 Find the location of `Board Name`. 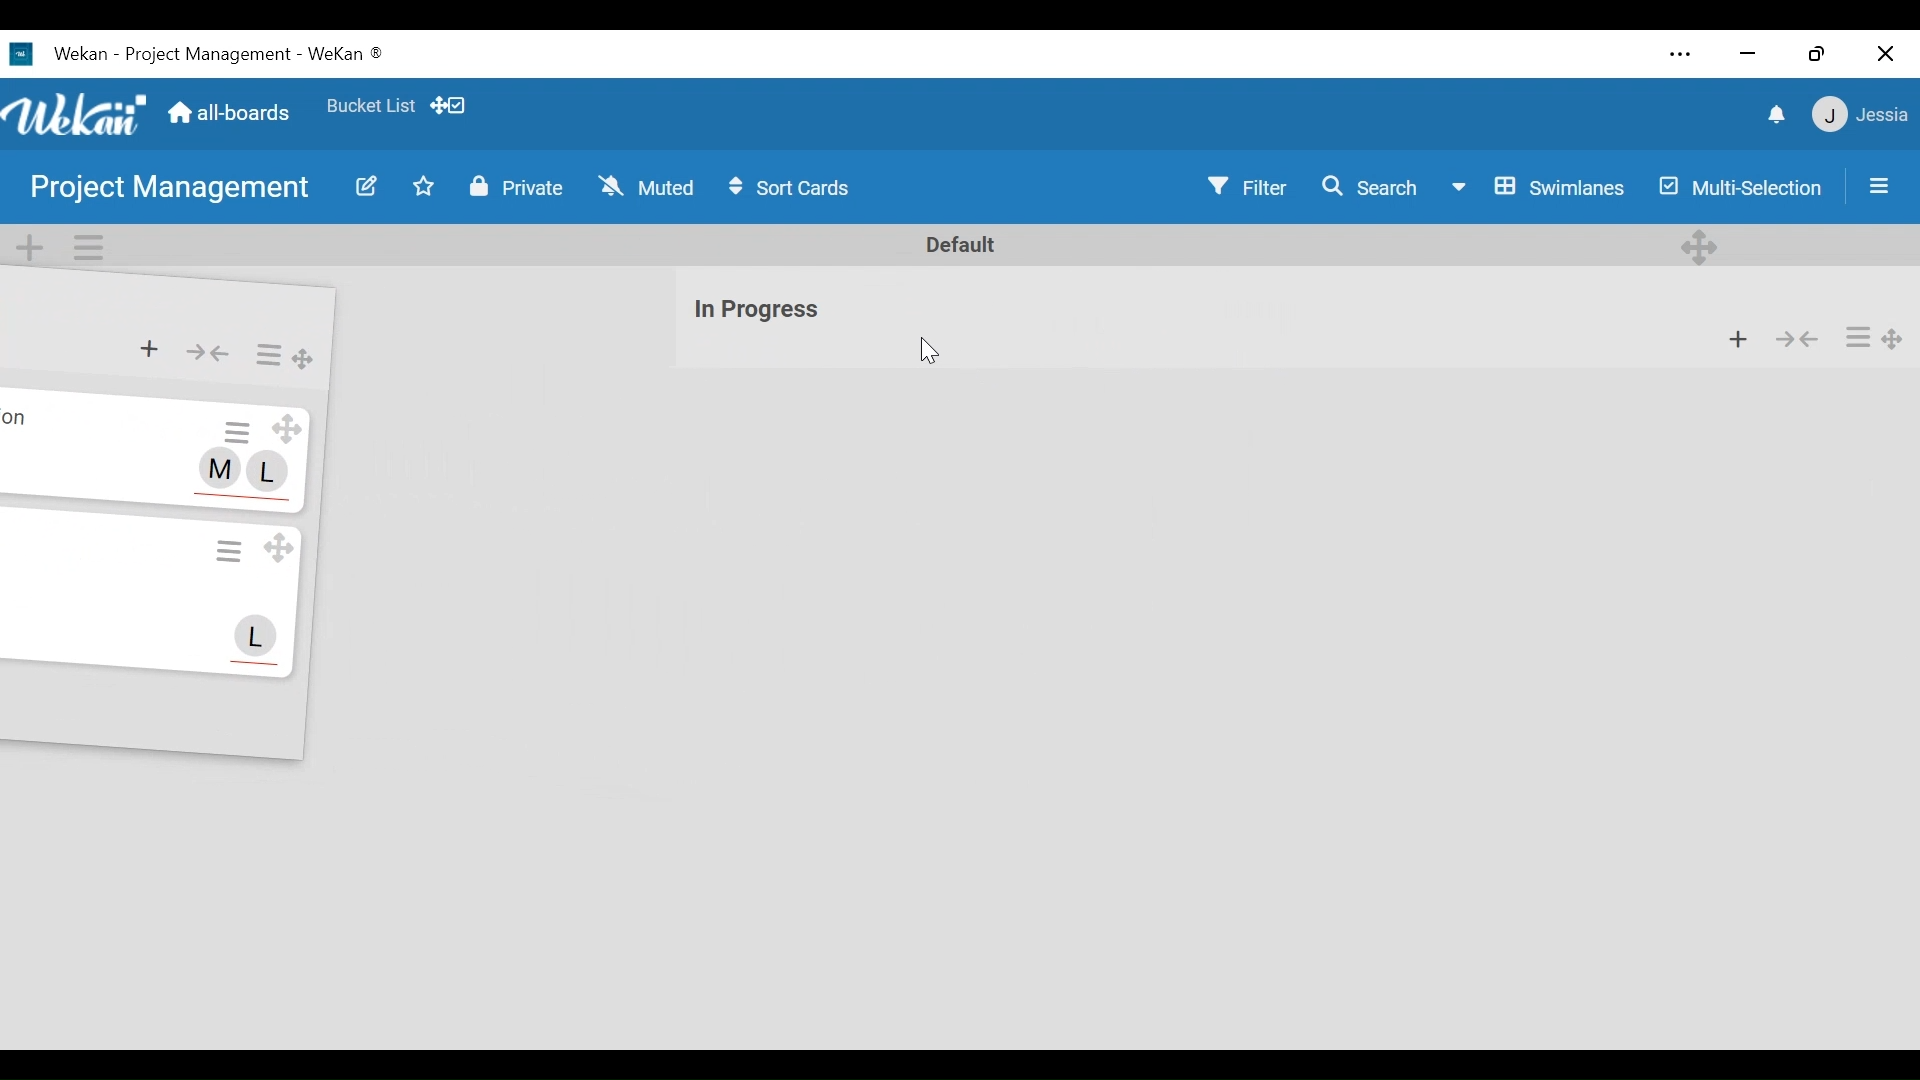

Board Name is located at coordinates (171, 187).